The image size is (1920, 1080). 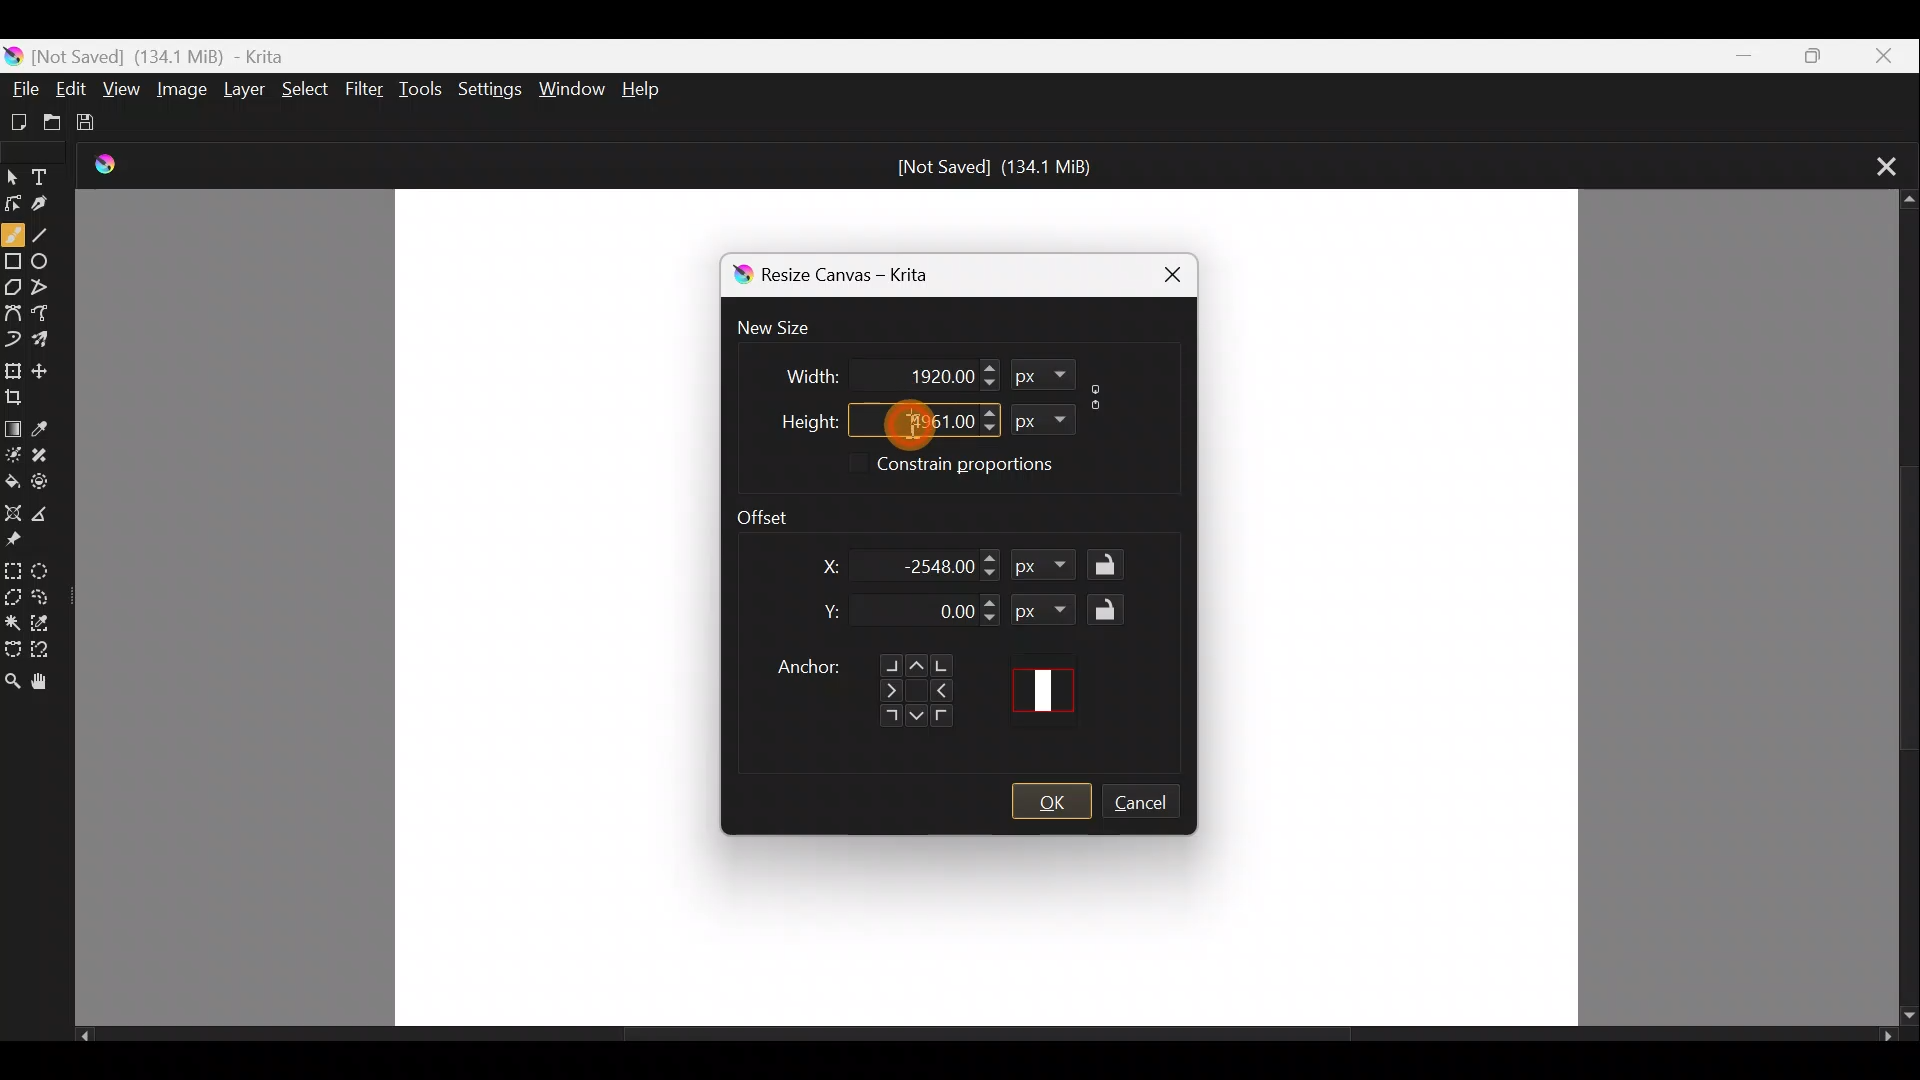 What do you see at coordinates (1111, 566) in the screenshot?
I see `Lock/Unlock` at bounding box center [1111, 566].